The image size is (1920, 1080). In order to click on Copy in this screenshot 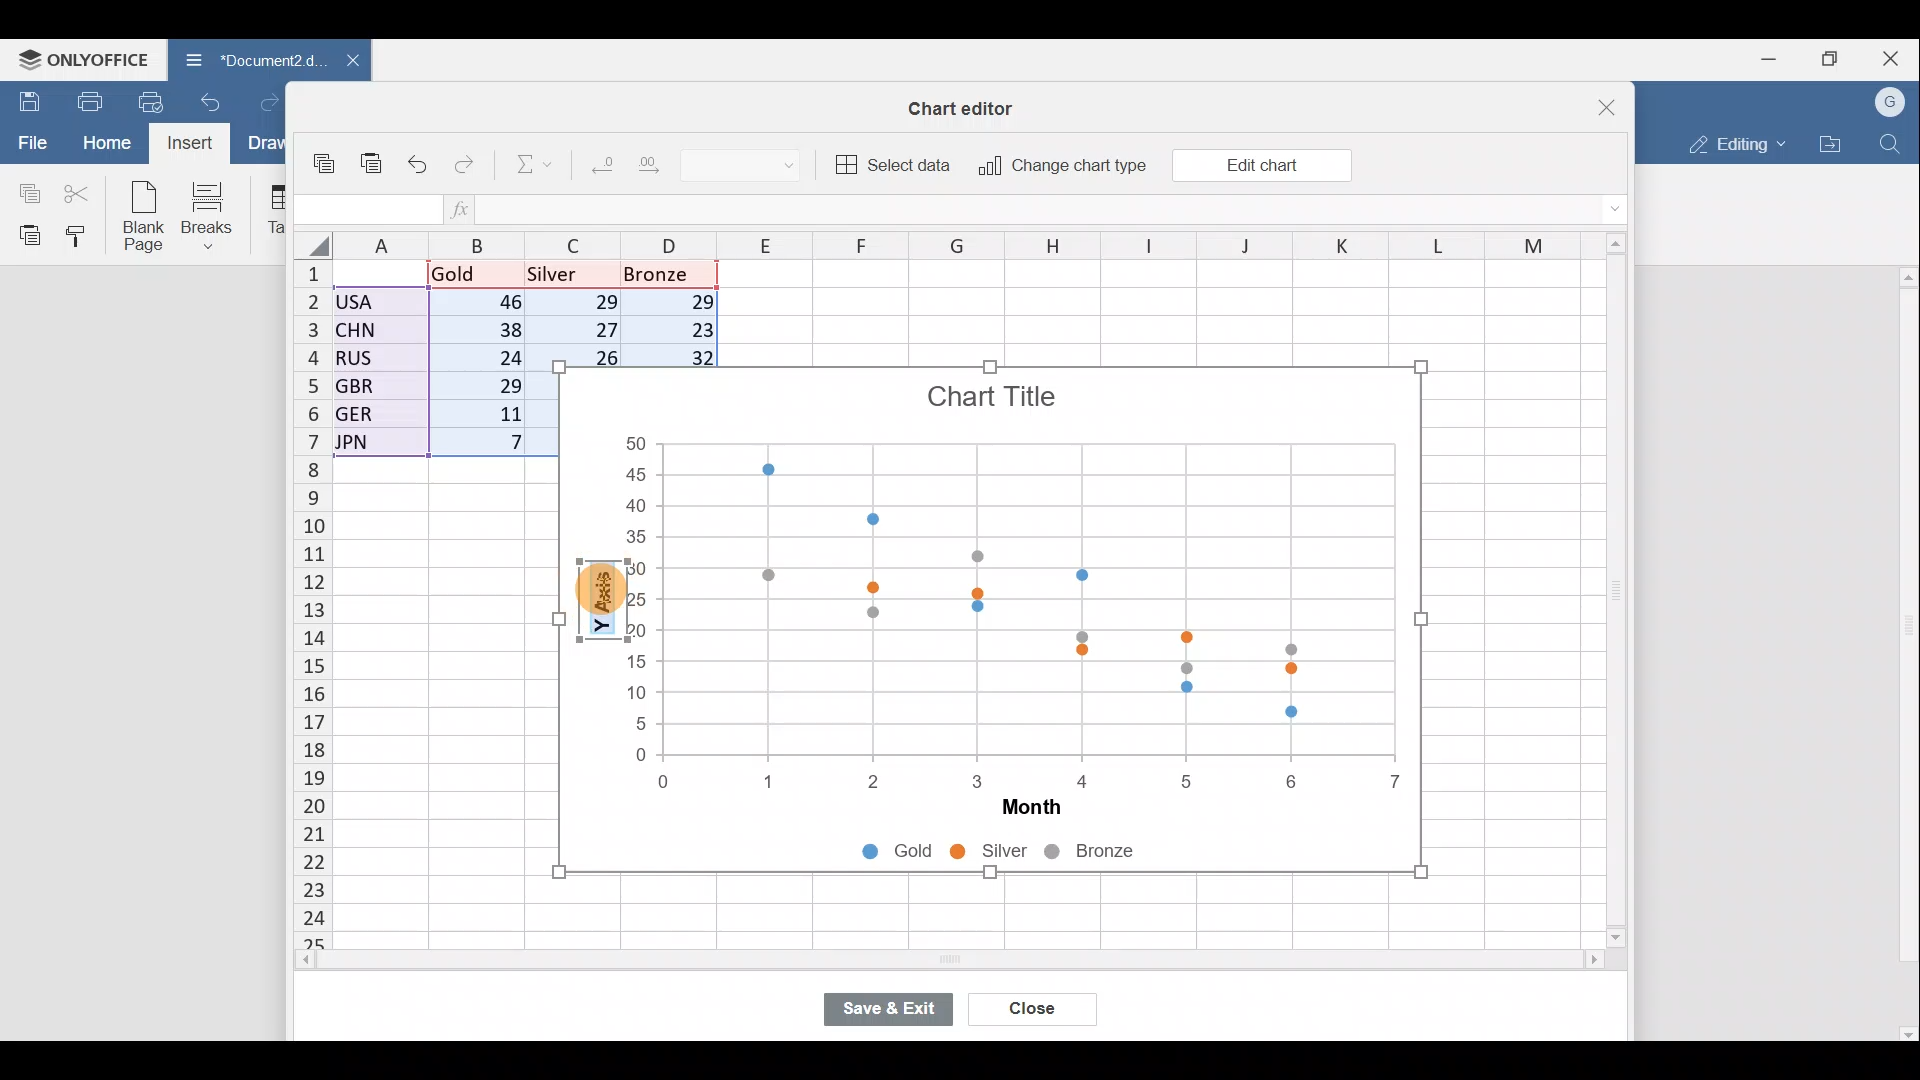, I will do `click(326, 156)`.